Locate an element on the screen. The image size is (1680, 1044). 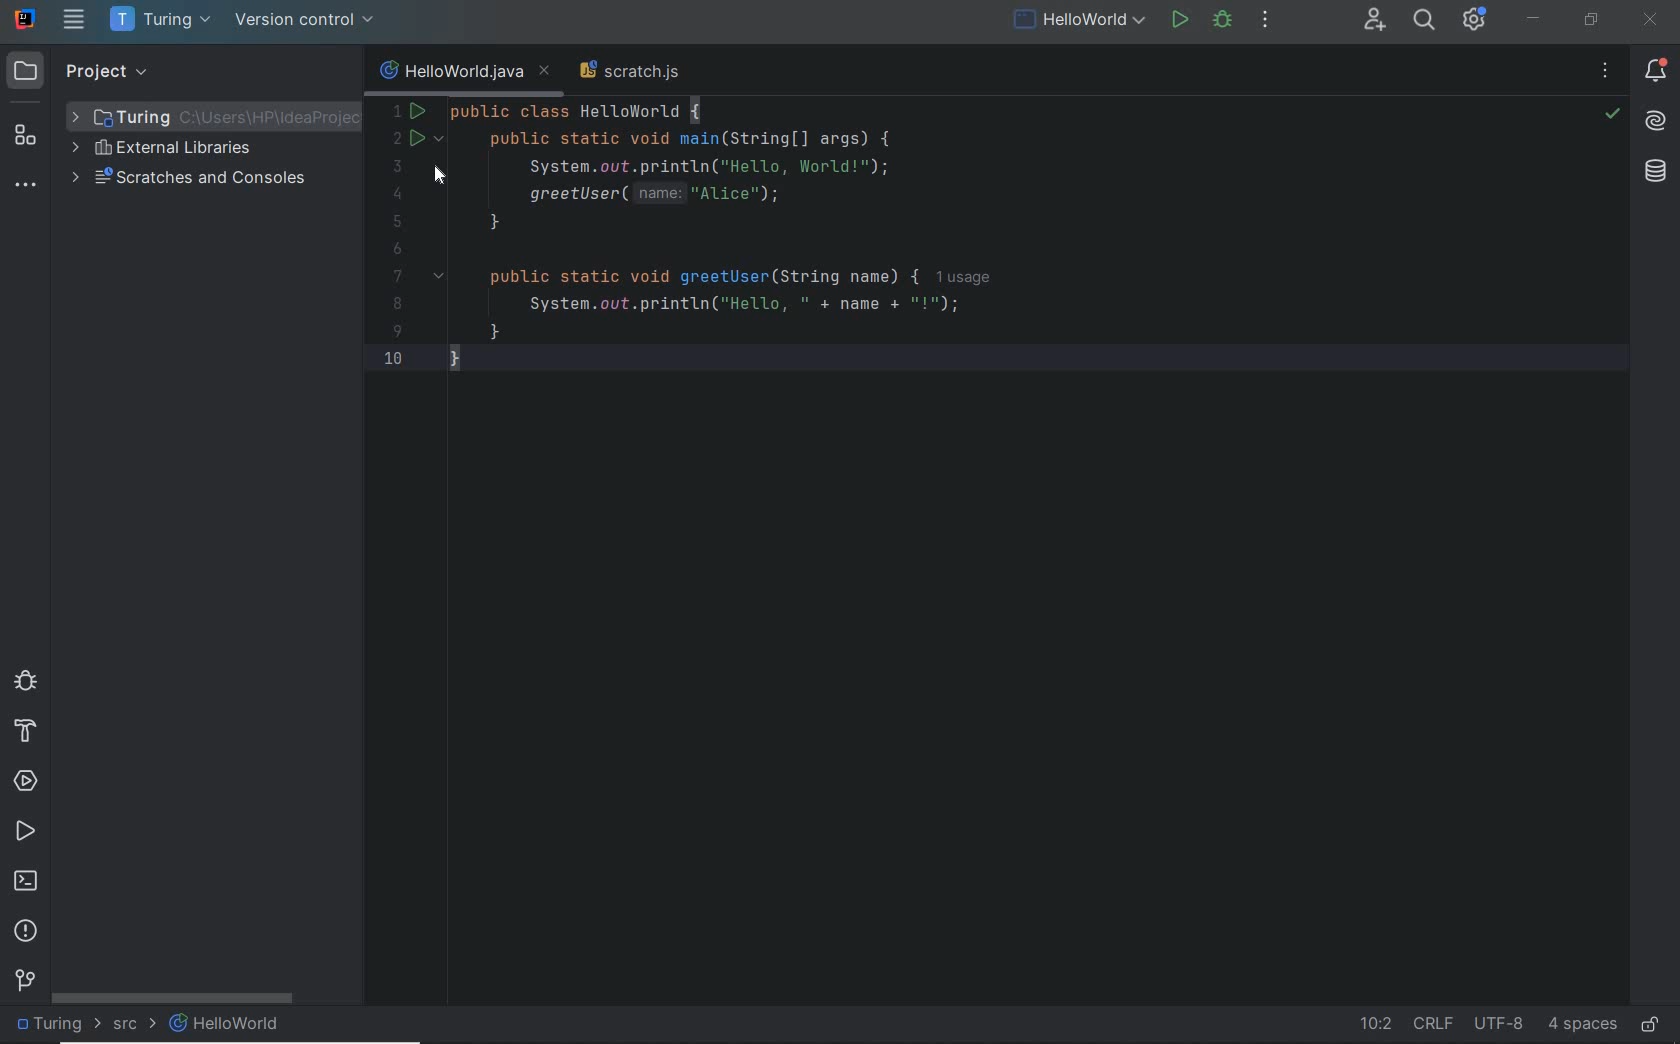
go to line is located at coordinates (1368, 1023).